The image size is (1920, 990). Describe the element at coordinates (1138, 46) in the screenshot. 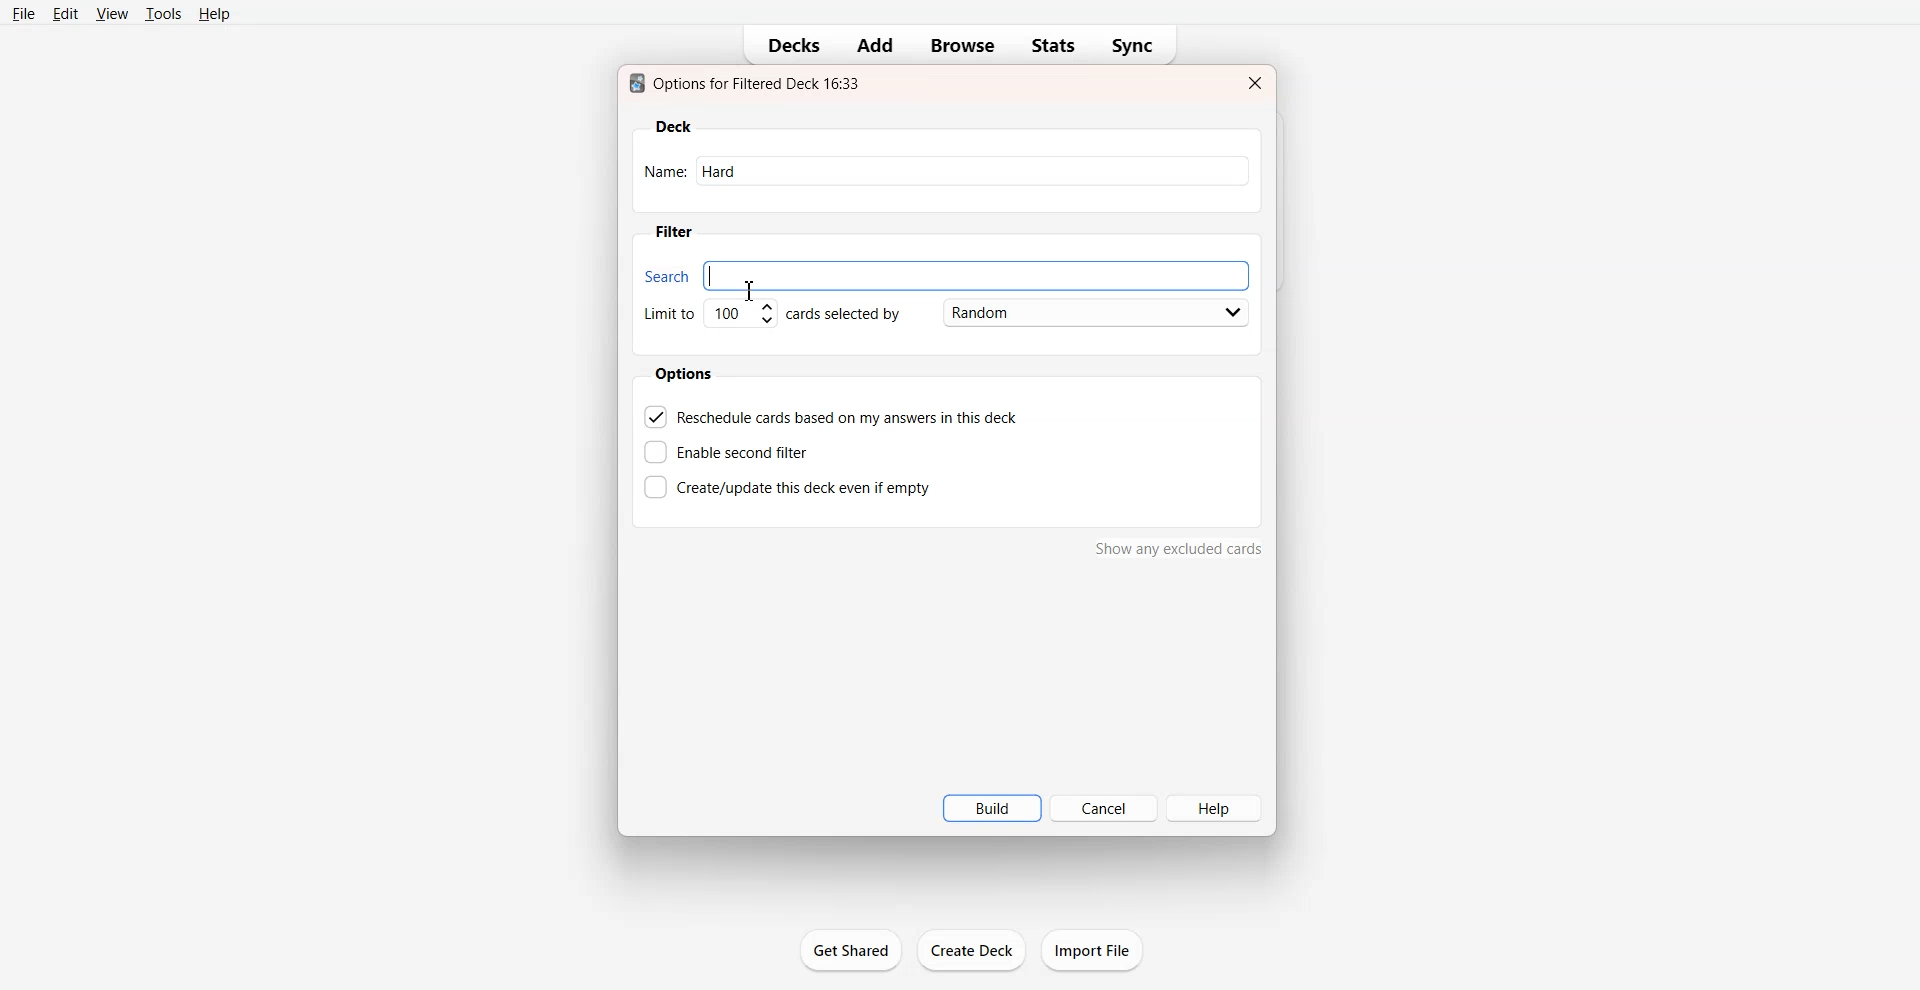

I see `Sync` at that location.